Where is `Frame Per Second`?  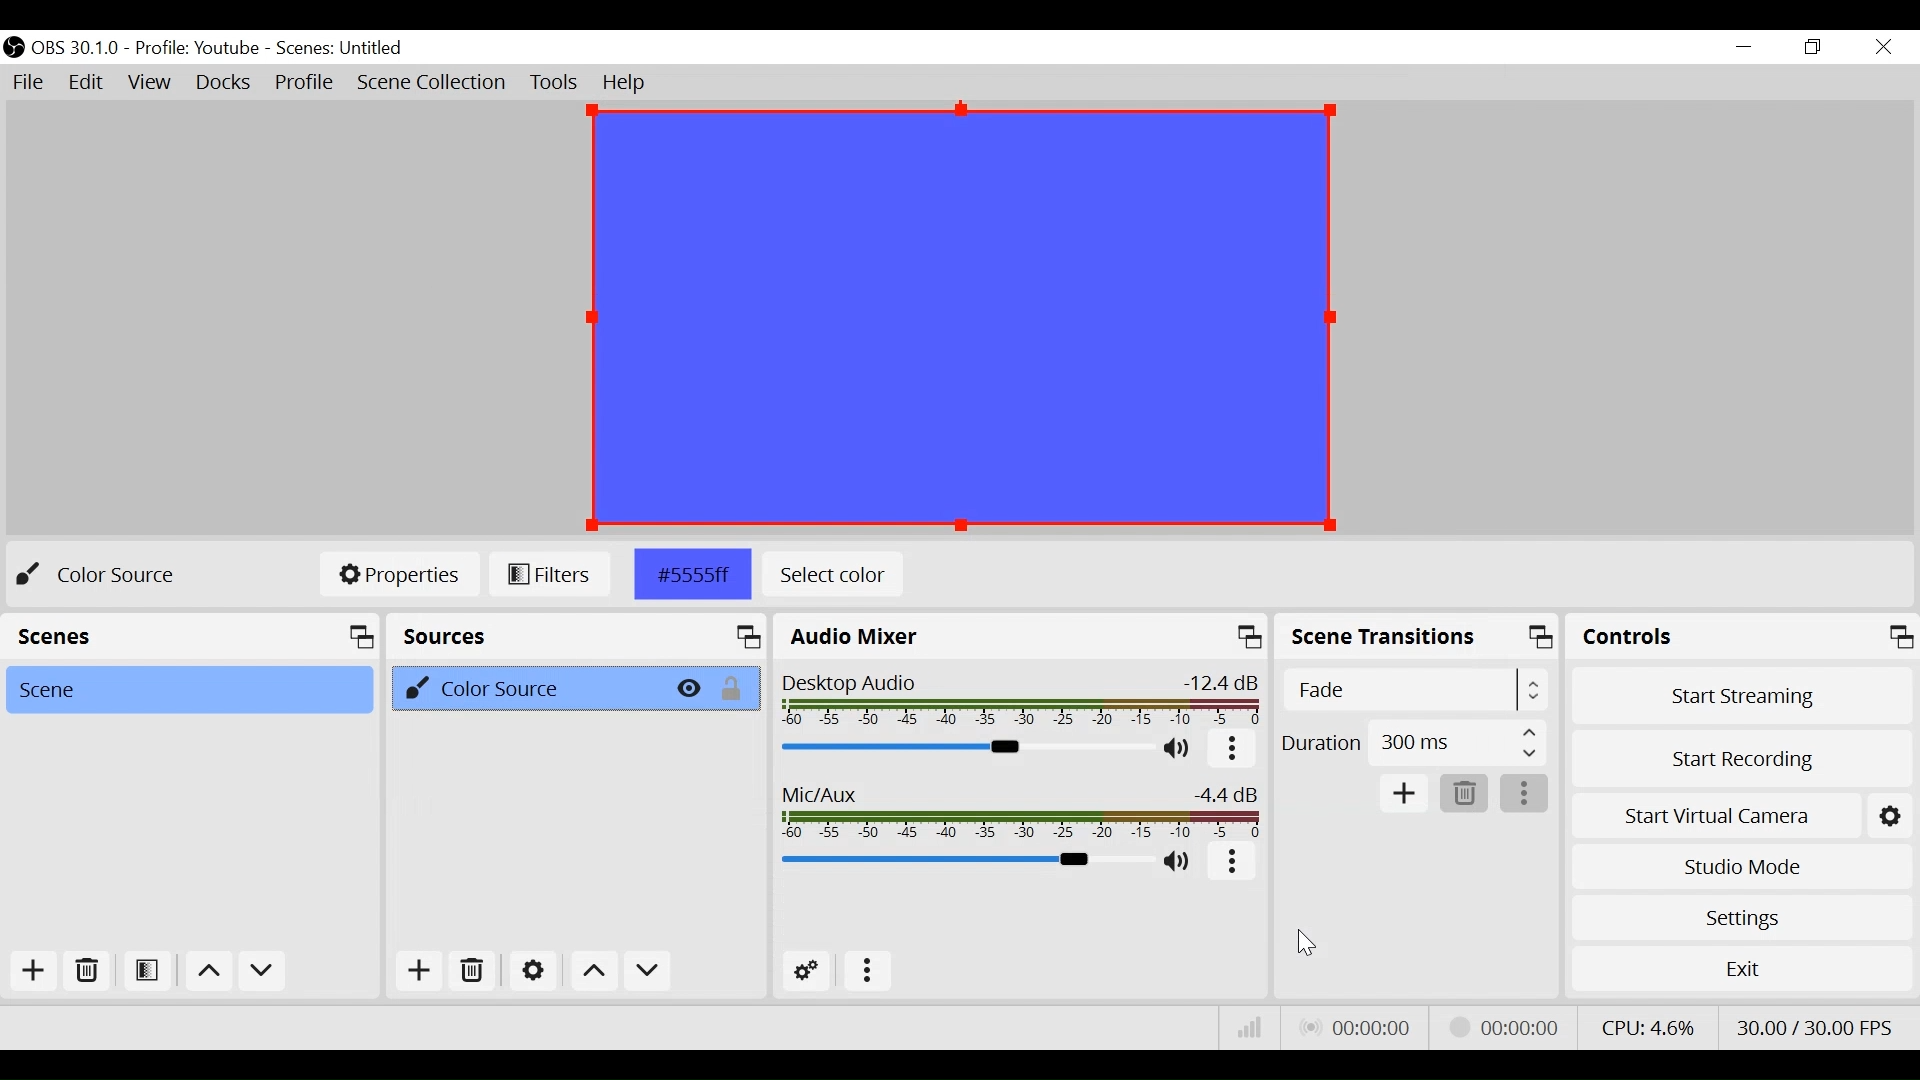
Frame Per Second is located at coordinates (1815, 1024).